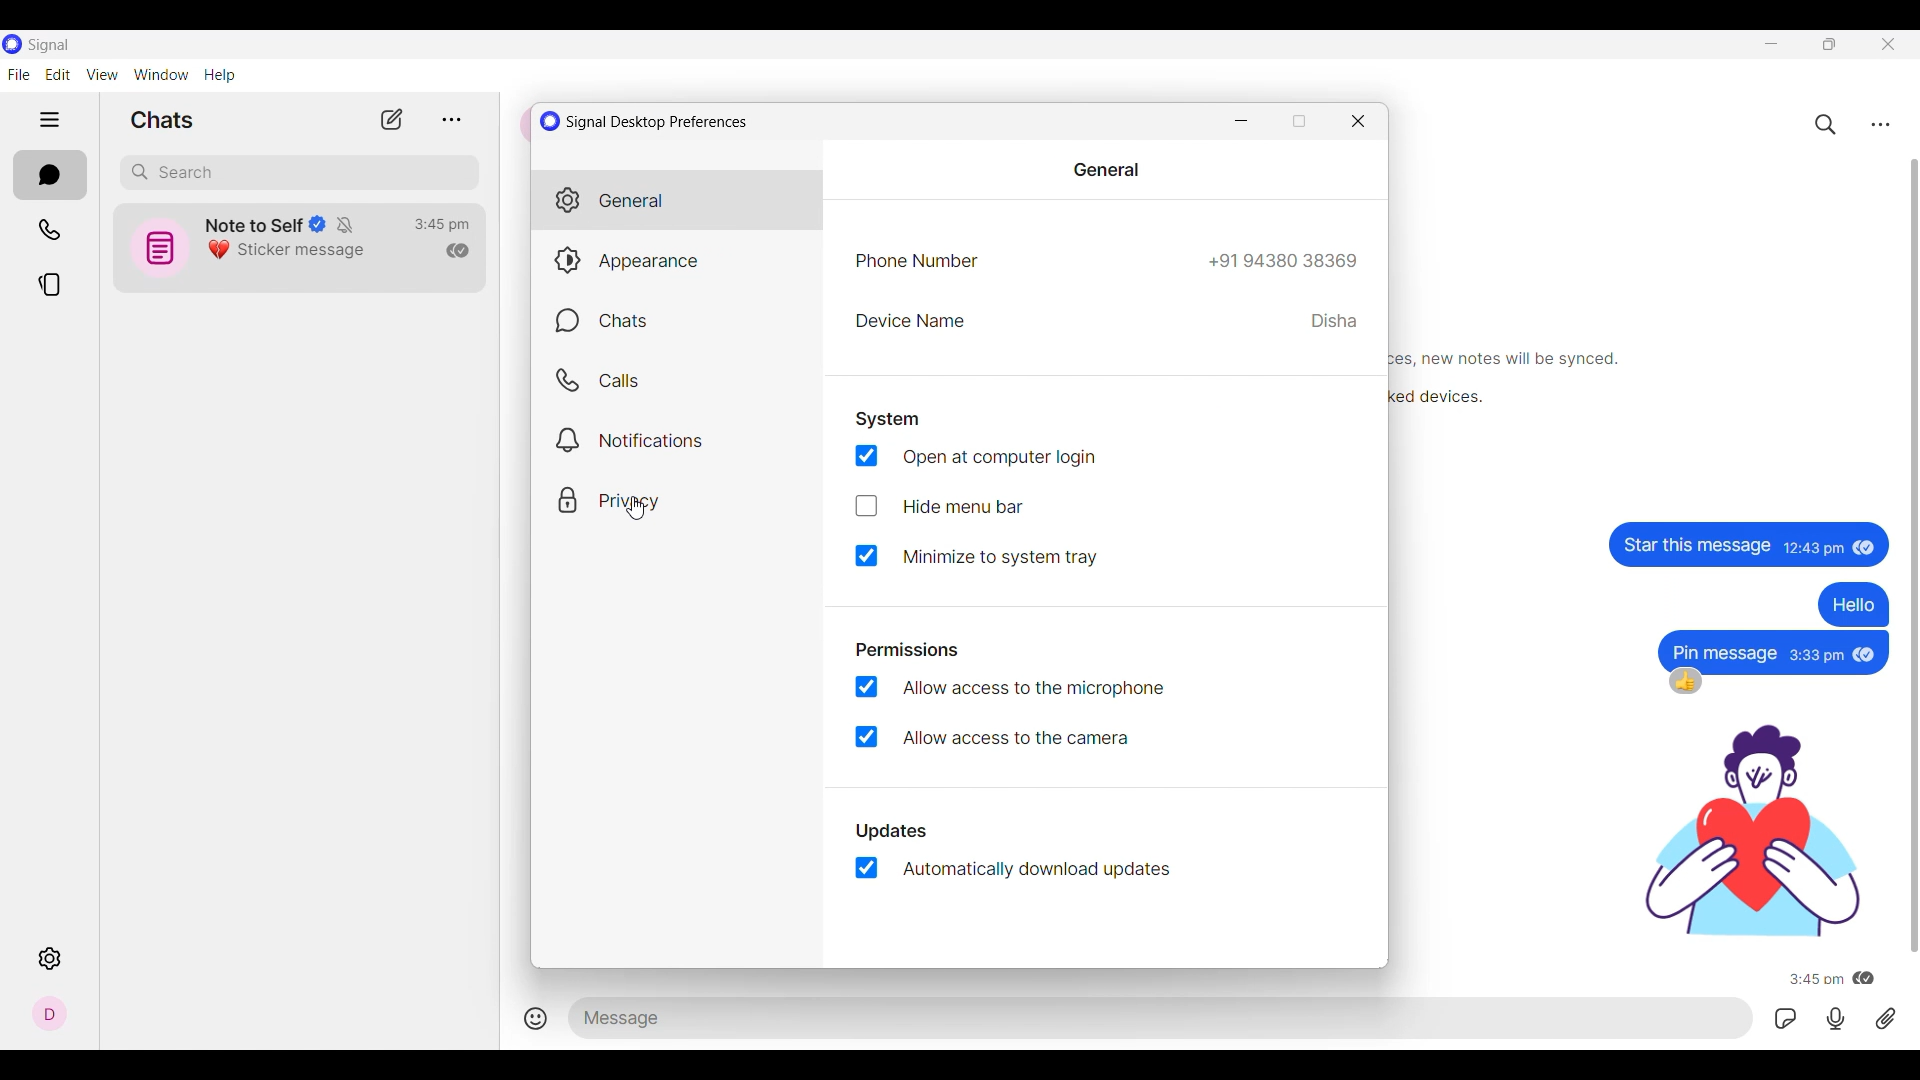 This screenshot has height=1080, width=1920. Describe the element at coordinates (19, 74) in the screenshot. I see `File menu ` at that location.